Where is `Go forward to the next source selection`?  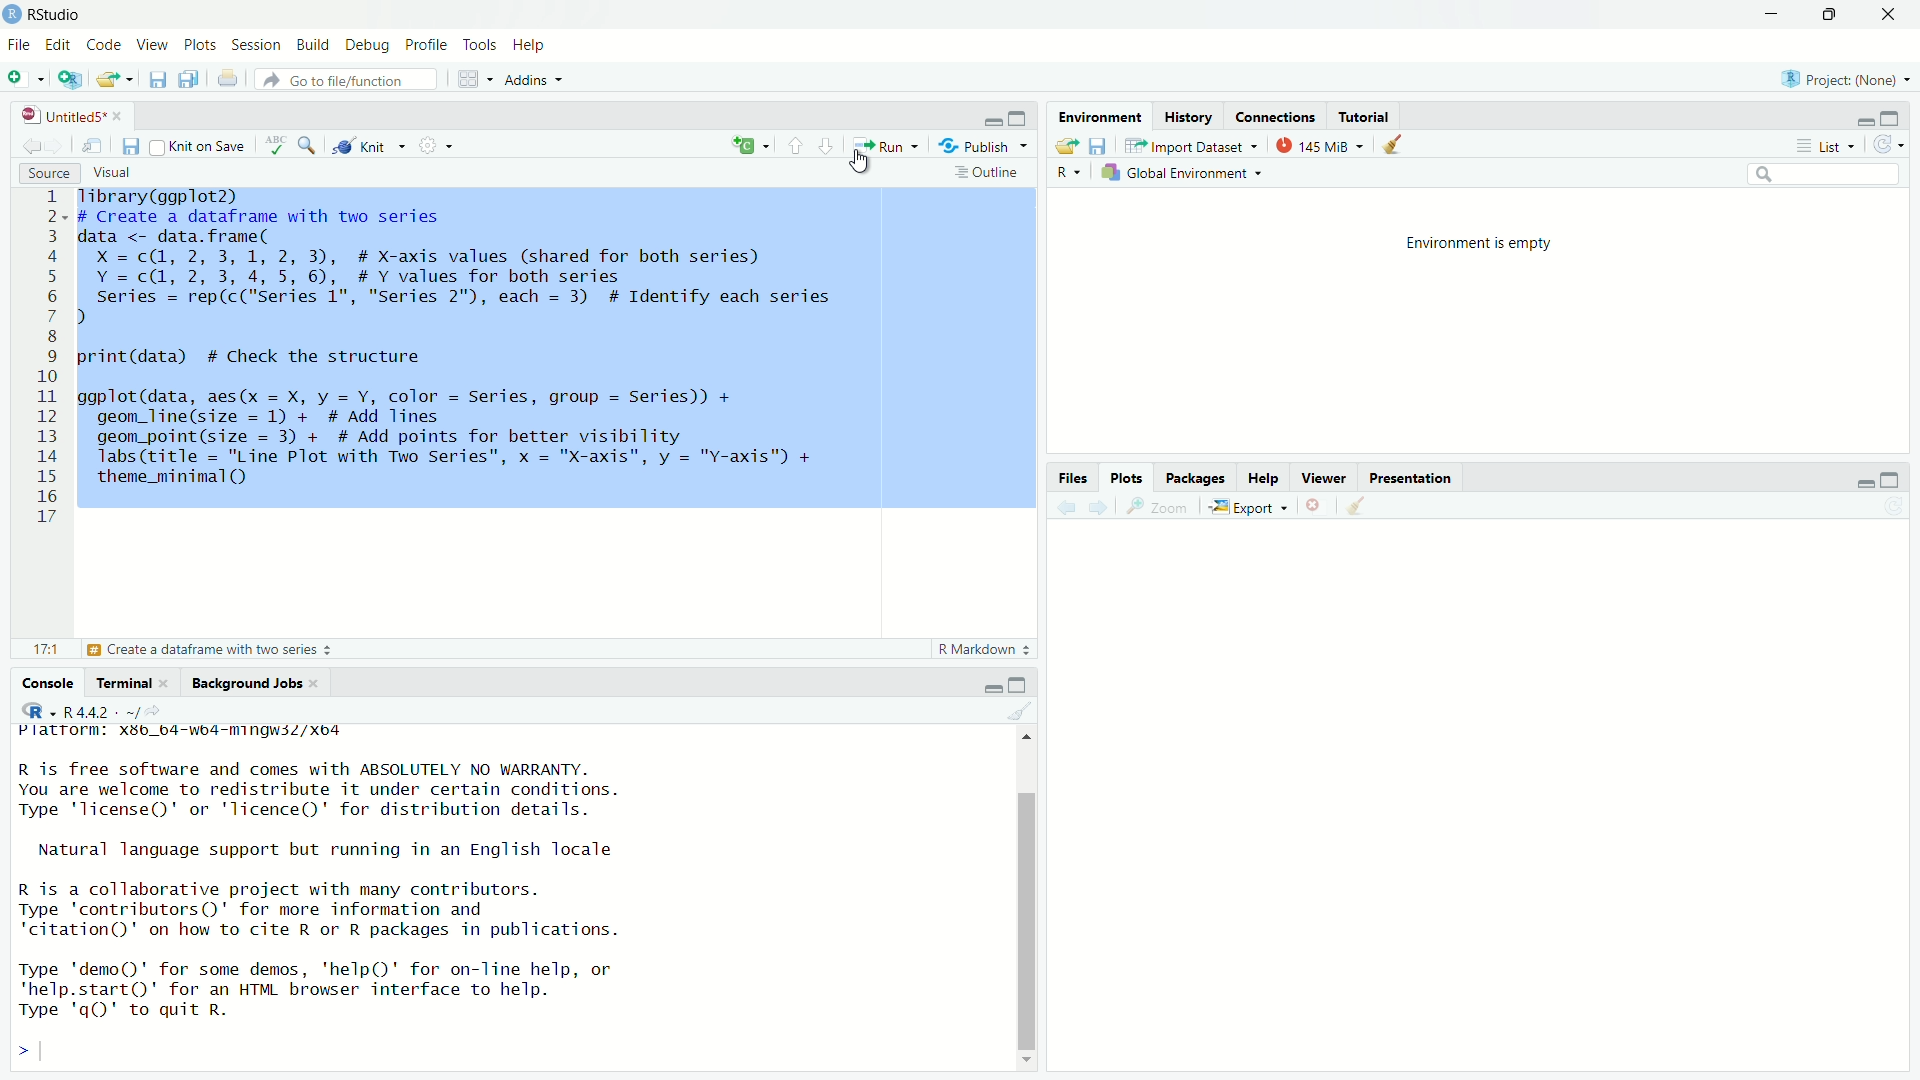 Go forward to the next source selection is located at coordinates (56, 144).